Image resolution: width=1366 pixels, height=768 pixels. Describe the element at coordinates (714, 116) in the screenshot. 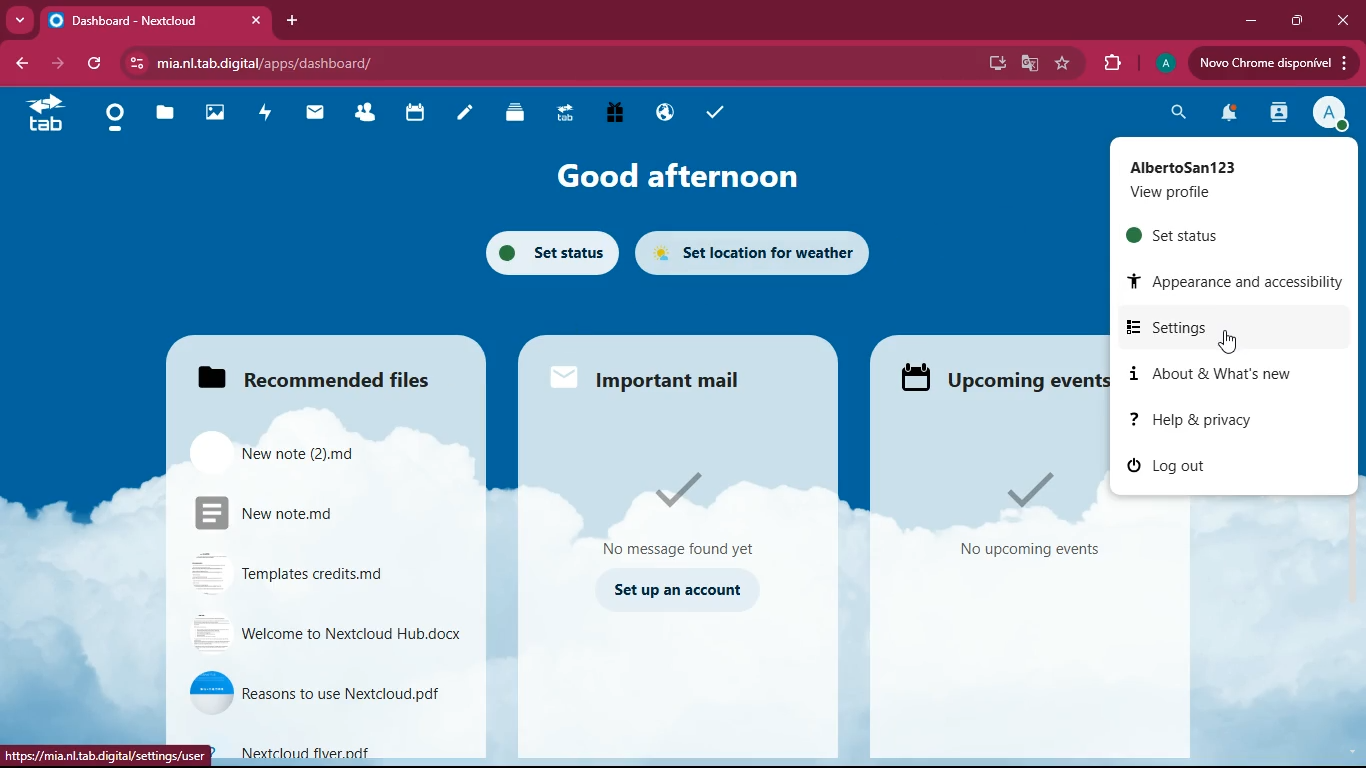

I see `tasks` at that location.